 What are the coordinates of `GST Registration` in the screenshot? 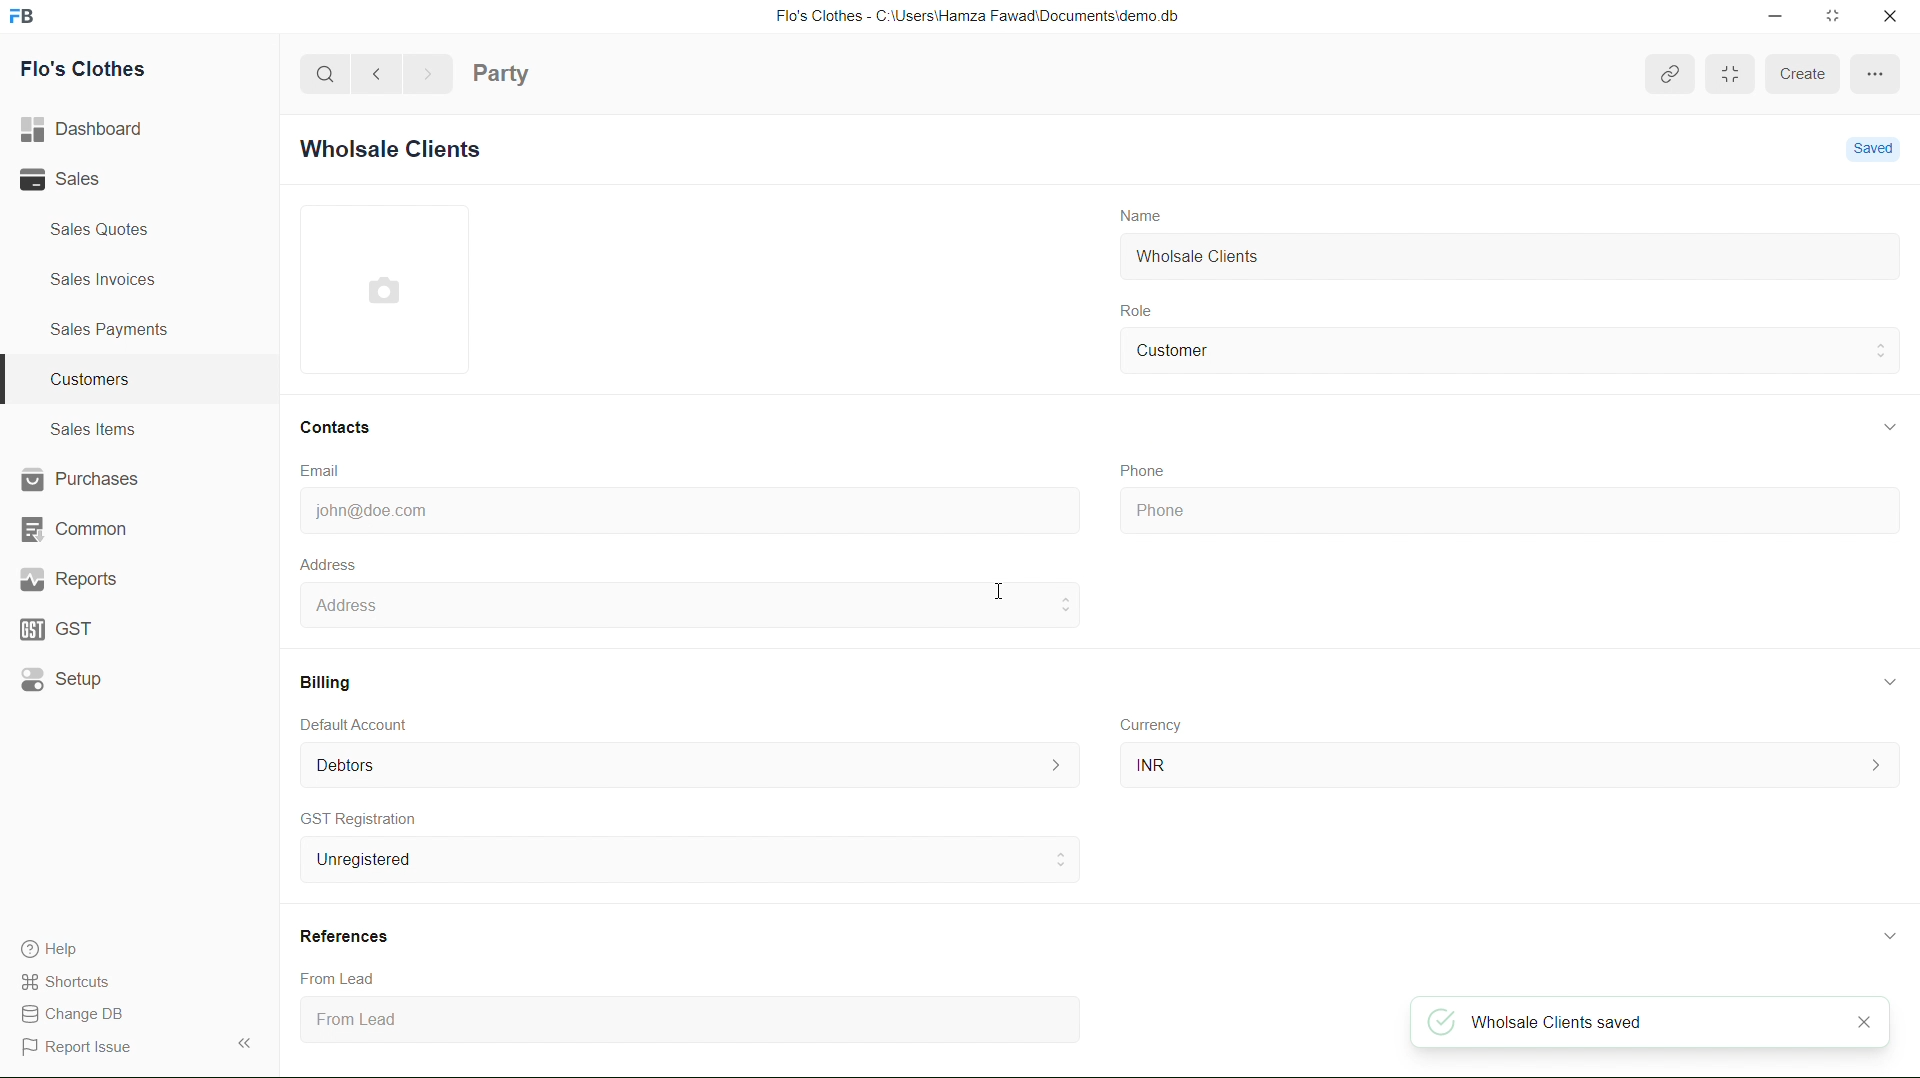 It's located at (361, 819).